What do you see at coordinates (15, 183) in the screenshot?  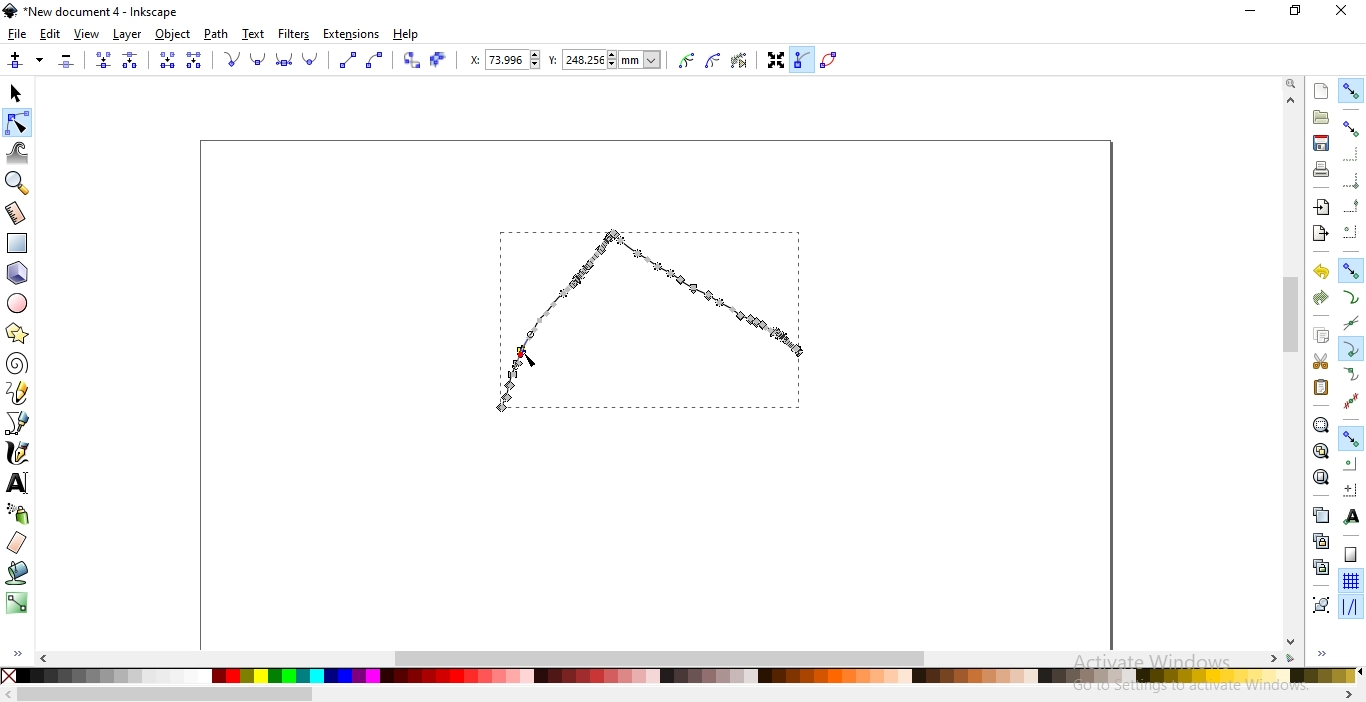 I see `zoom in or out` at bounding box center [15, 183].